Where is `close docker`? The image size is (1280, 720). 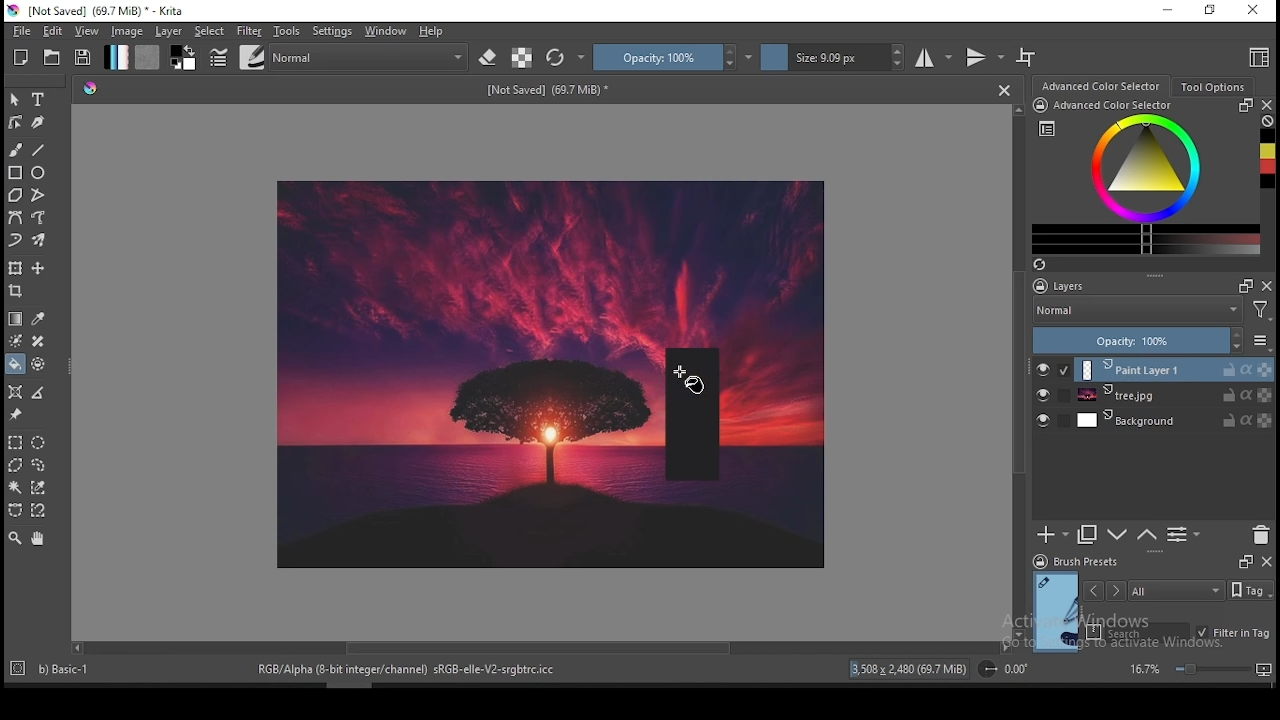
close docker is located at coordinates (1268, 286).